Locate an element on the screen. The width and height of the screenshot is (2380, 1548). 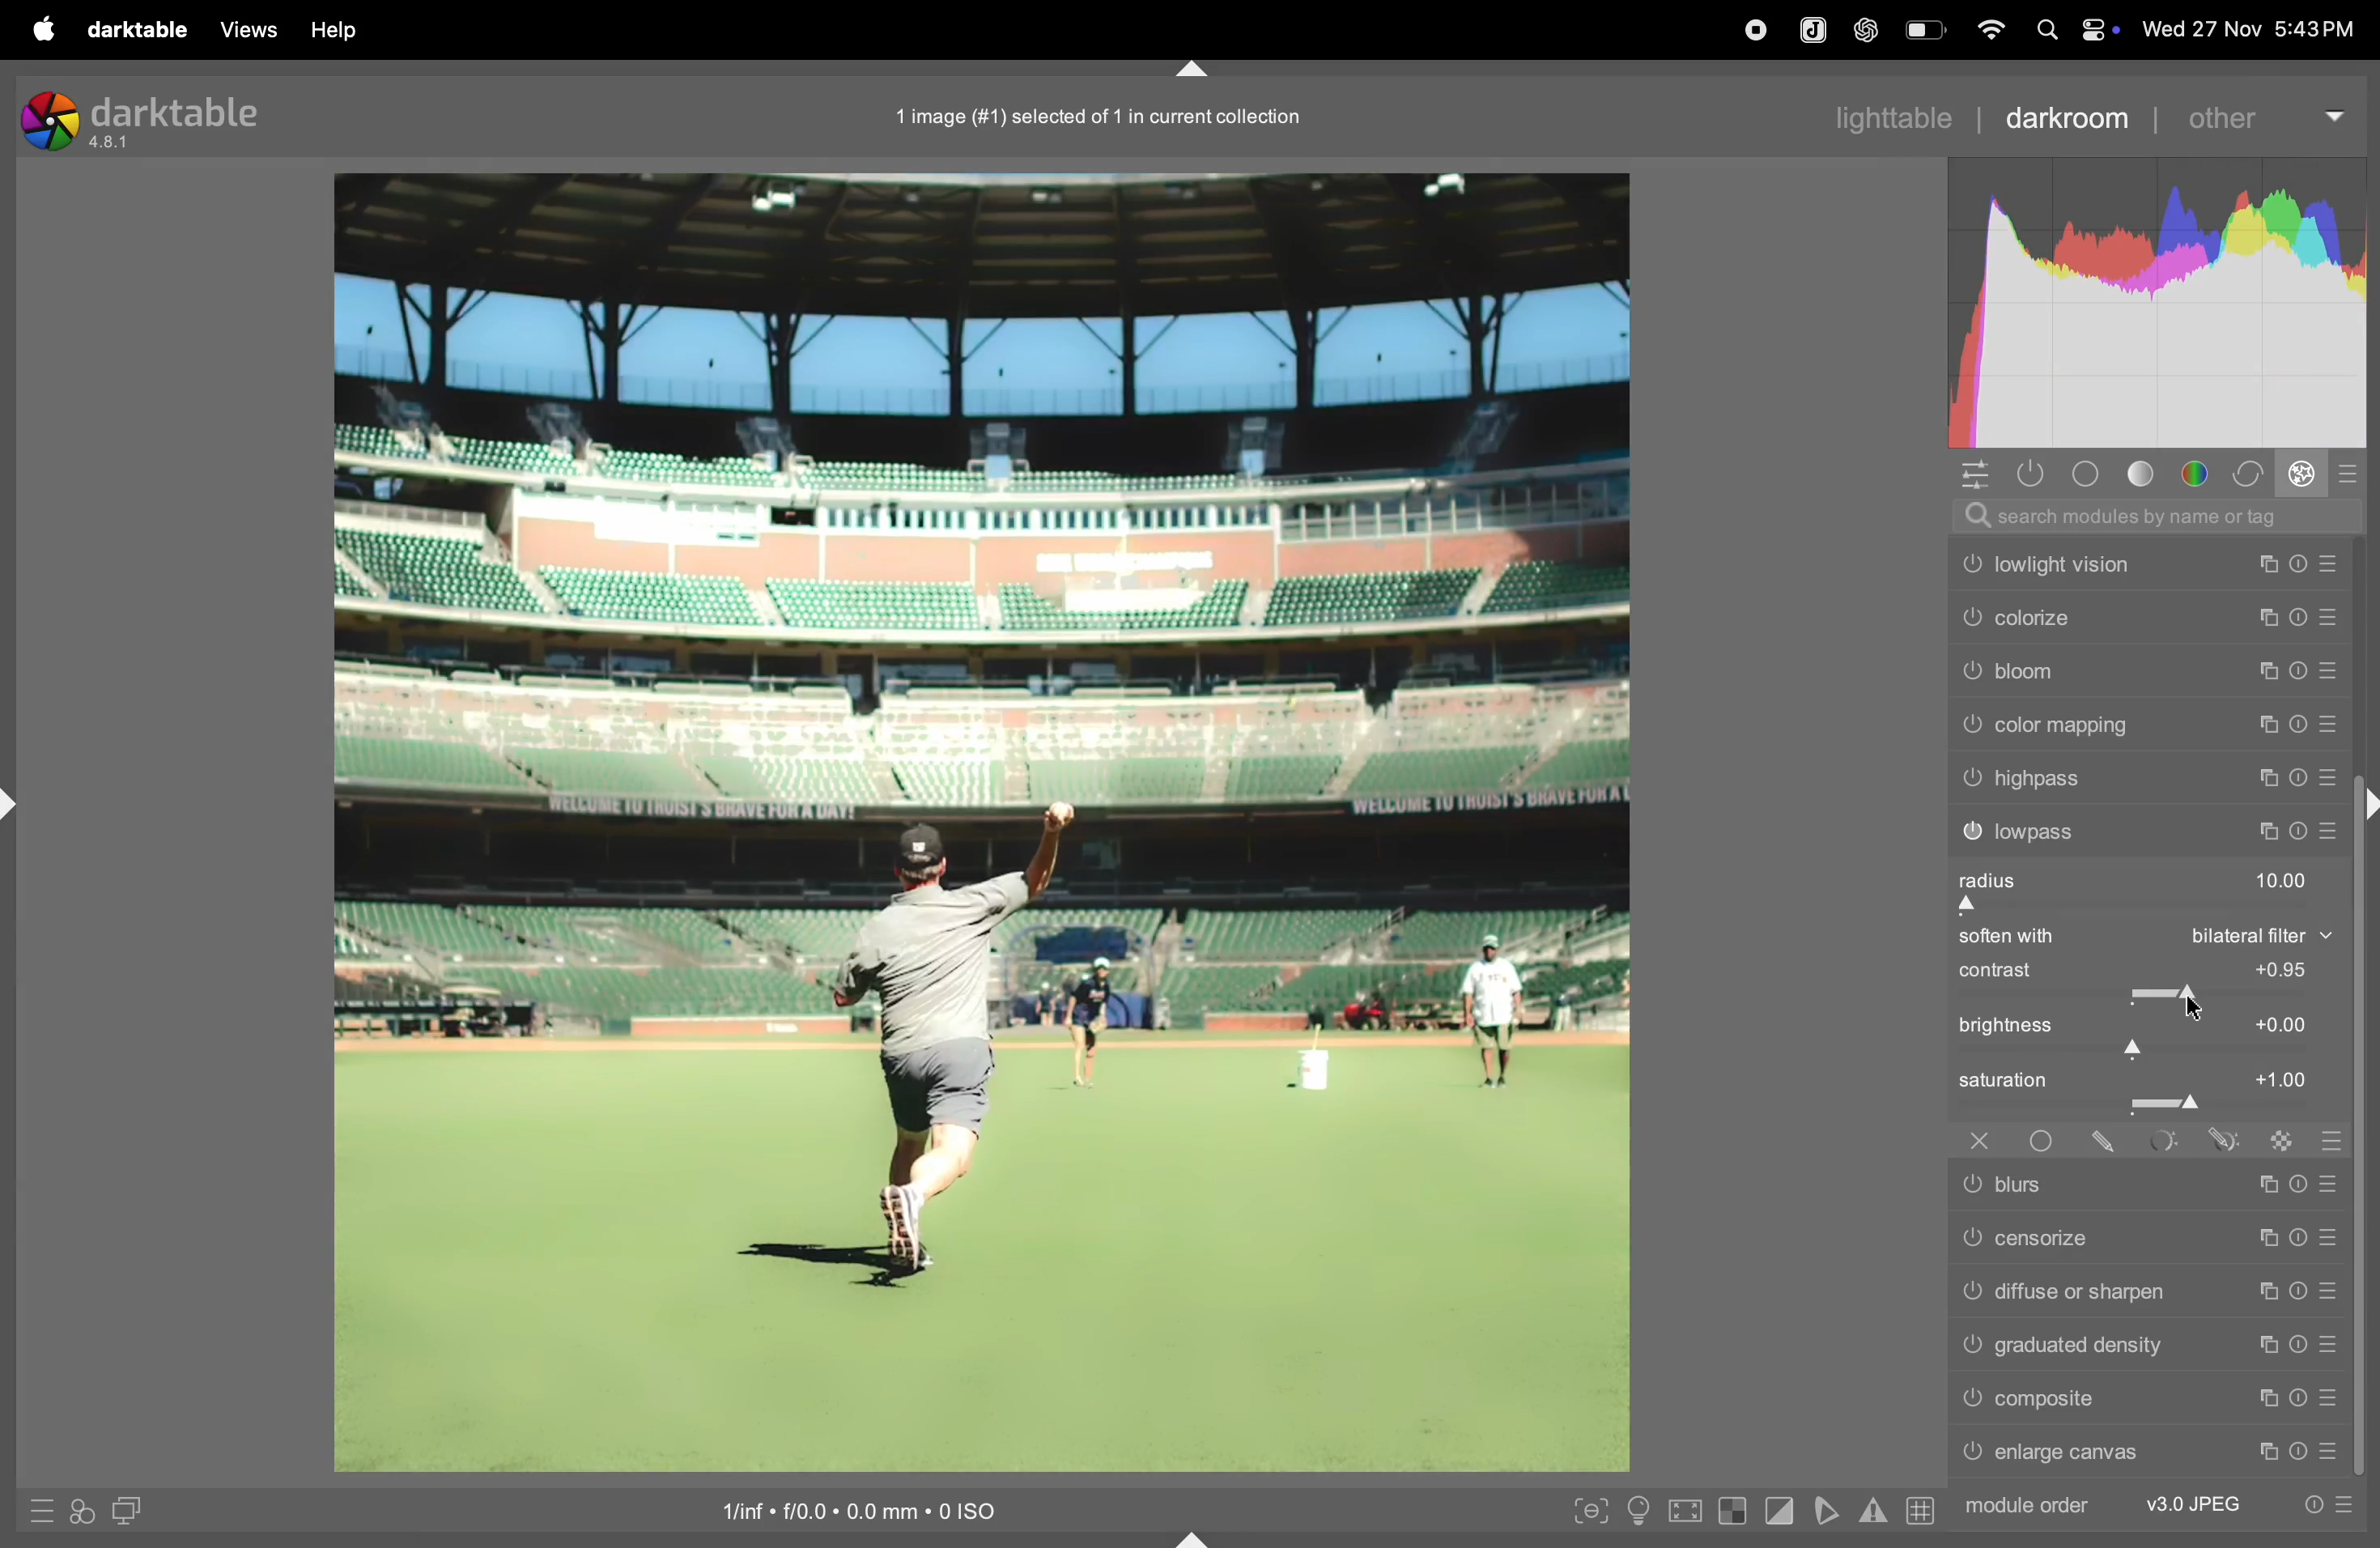
composite is located at coordinates (2152, 1399).